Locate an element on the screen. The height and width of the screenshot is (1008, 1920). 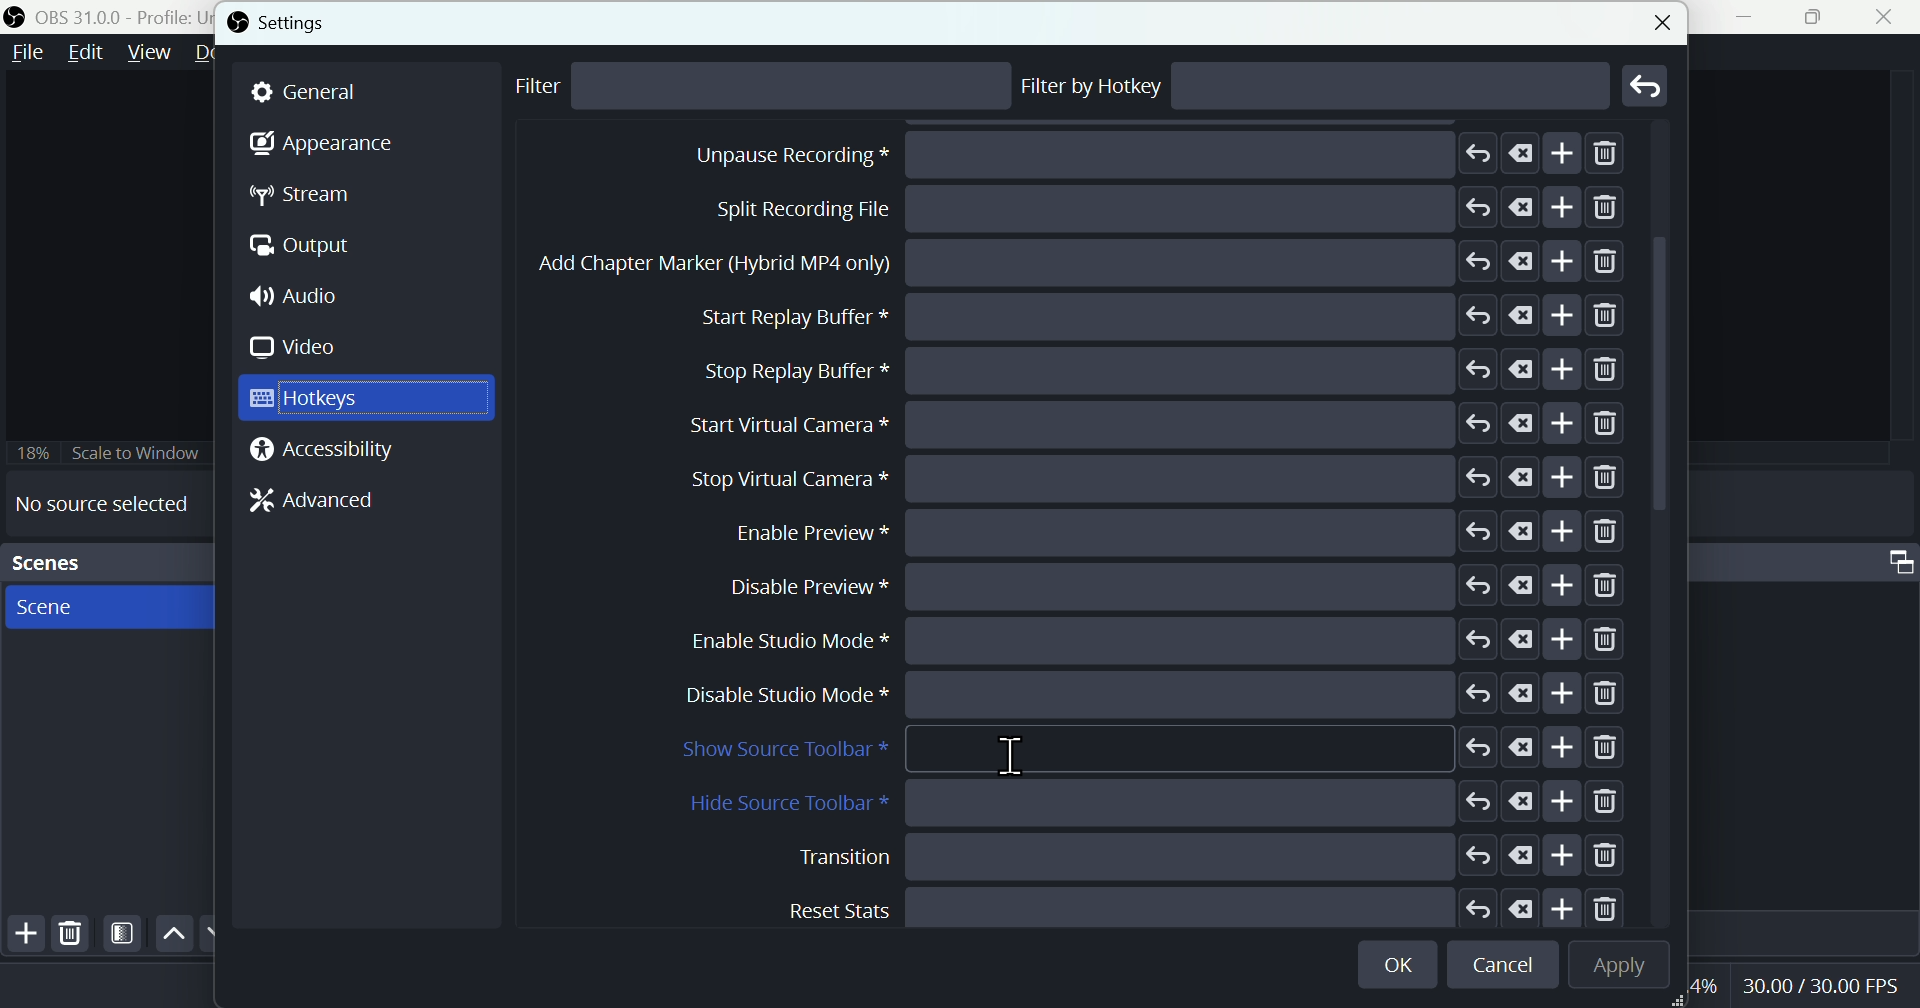
cancel is located at coordinates (1507, 966).